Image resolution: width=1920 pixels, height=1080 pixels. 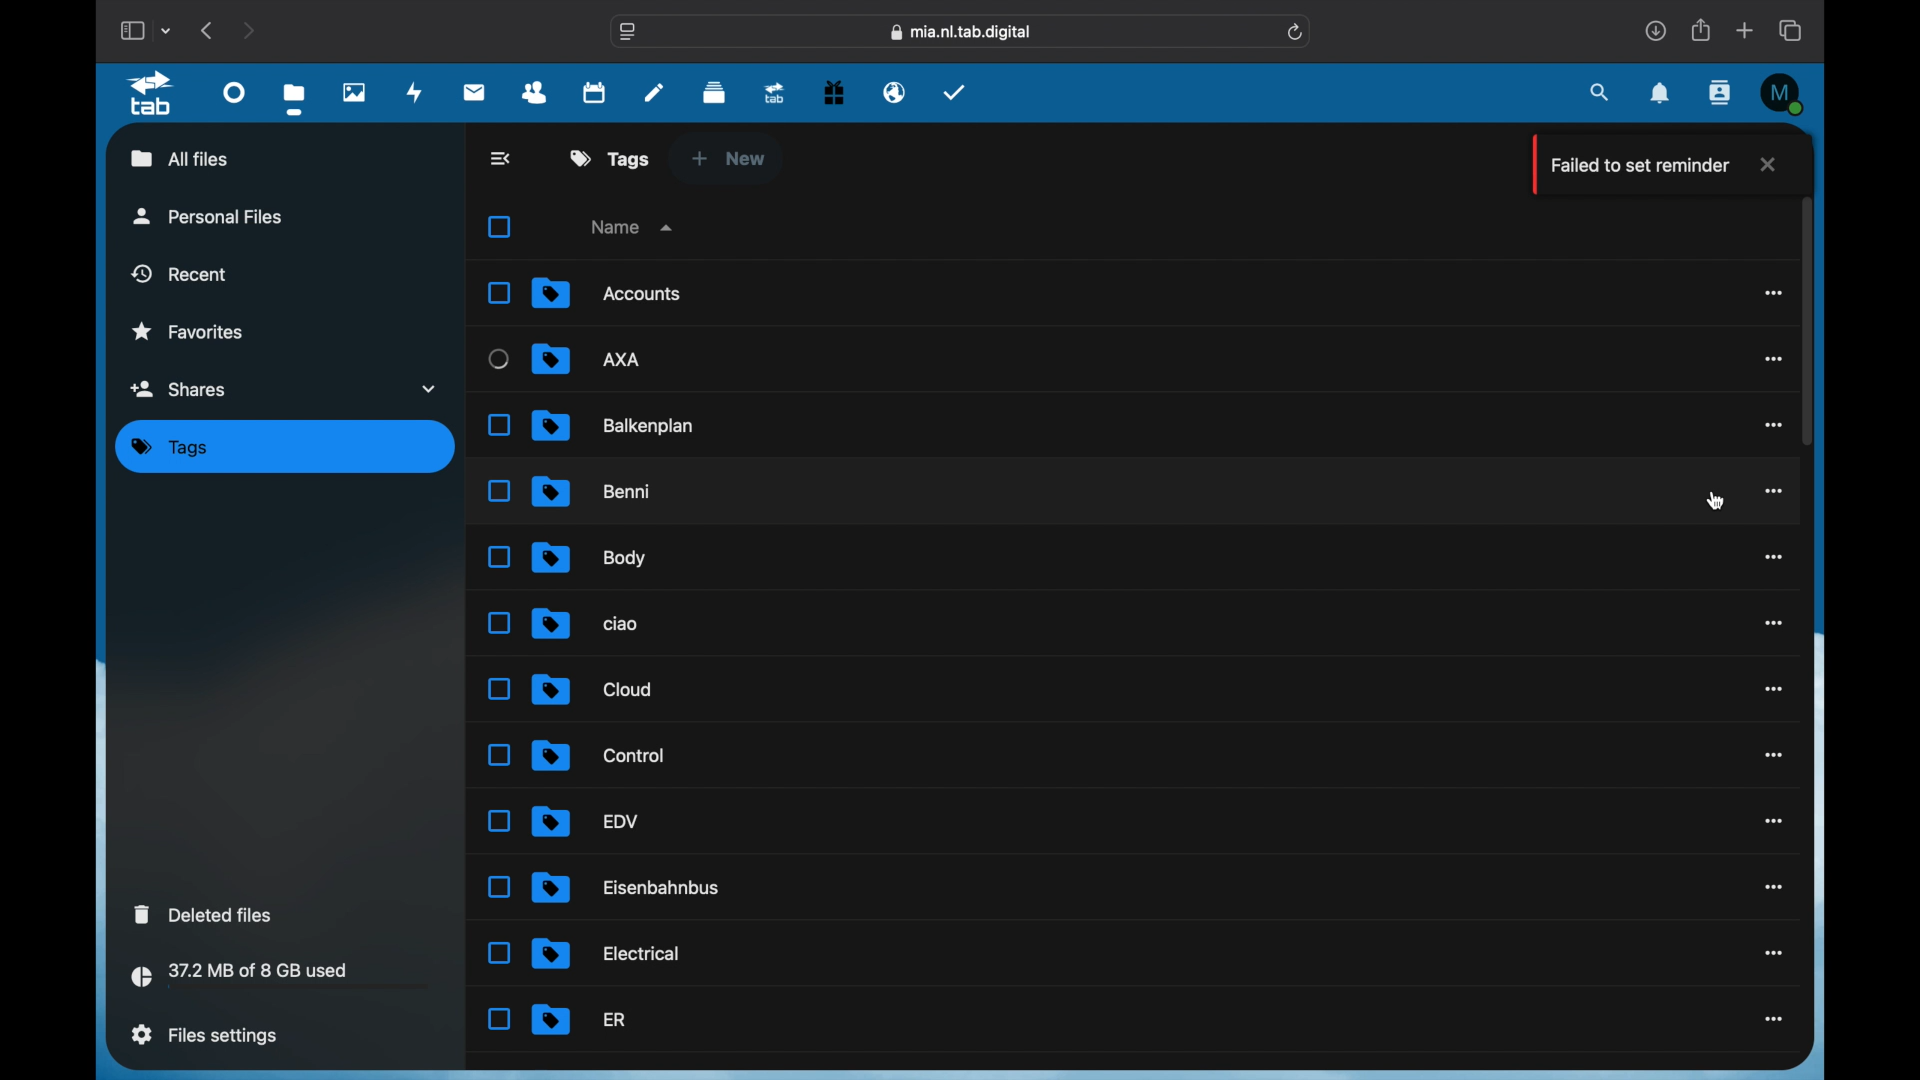 I want to click on show sidebar, so click(x=131, y=30).